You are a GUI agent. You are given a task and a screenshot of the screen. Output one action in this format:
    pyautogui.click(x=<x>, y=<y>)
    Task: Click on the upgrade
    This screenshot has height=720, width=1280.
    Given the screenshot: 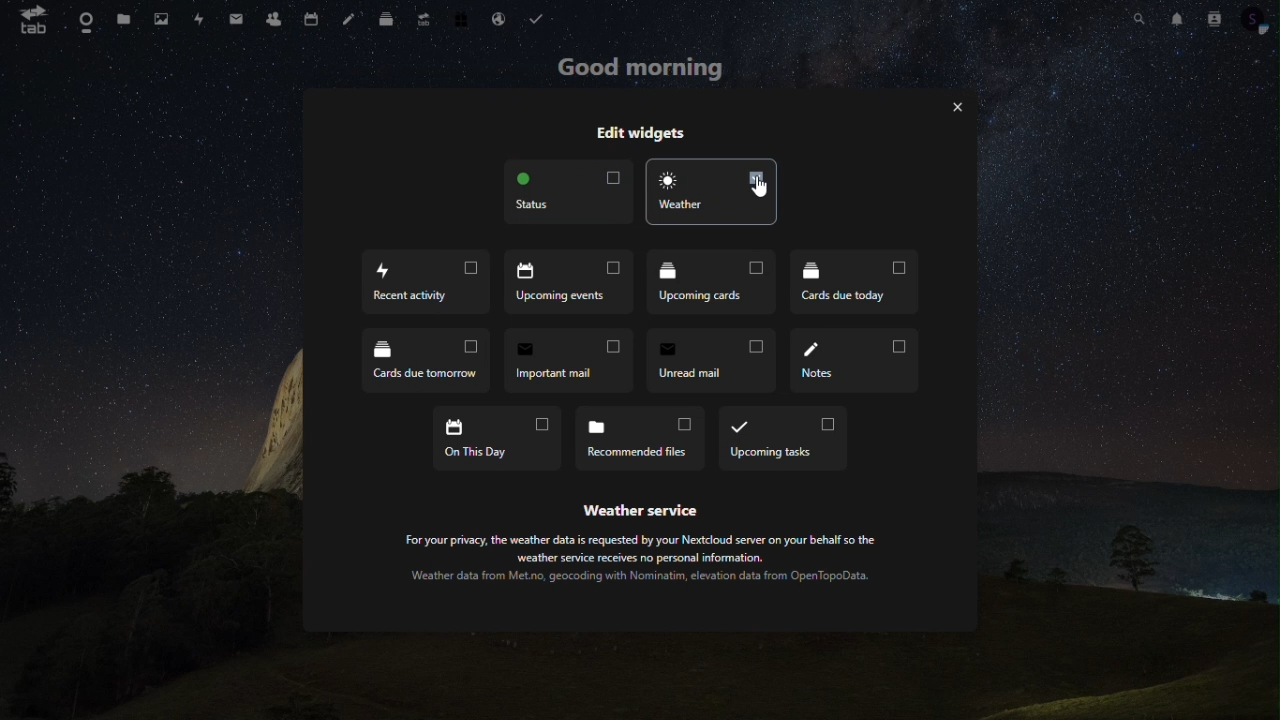 What is the action you would take?
    pyautogui.click(x=424, y=16)
    